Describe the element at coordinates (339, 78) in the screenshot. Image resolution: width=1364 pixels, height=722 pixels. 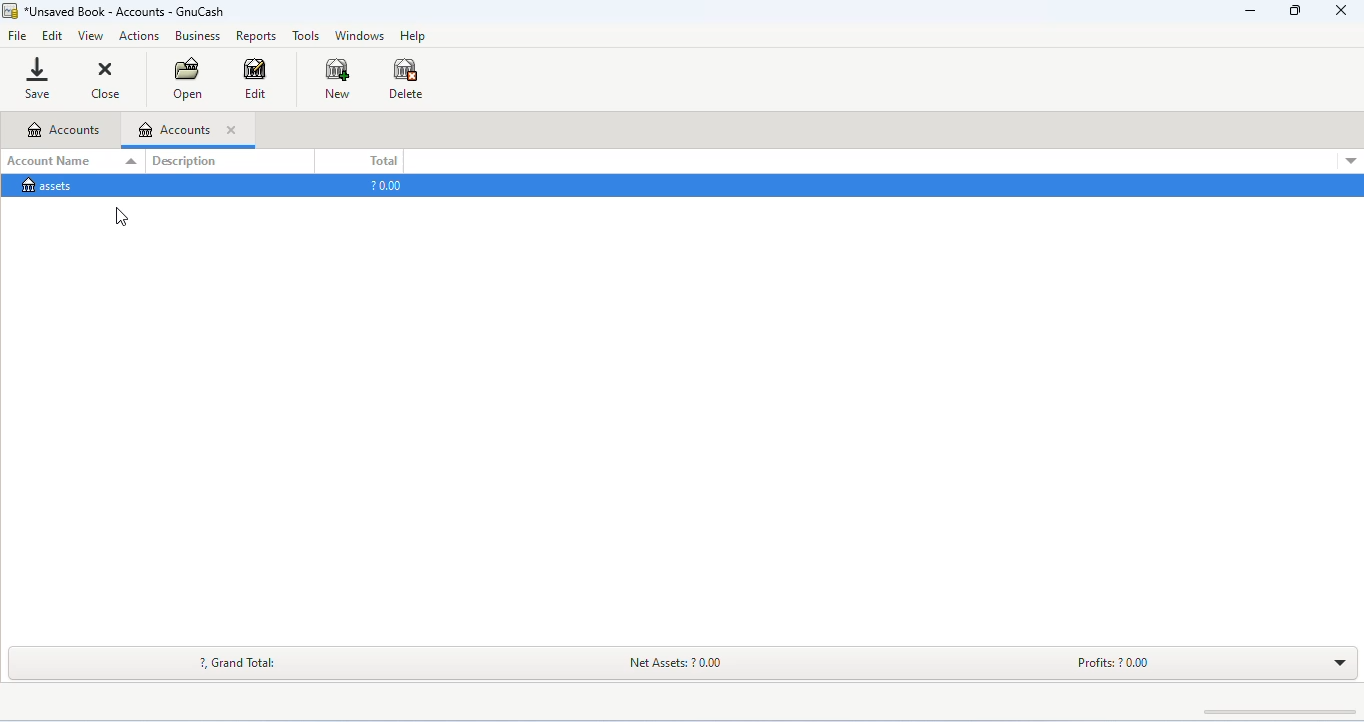
I see `new` at that location.